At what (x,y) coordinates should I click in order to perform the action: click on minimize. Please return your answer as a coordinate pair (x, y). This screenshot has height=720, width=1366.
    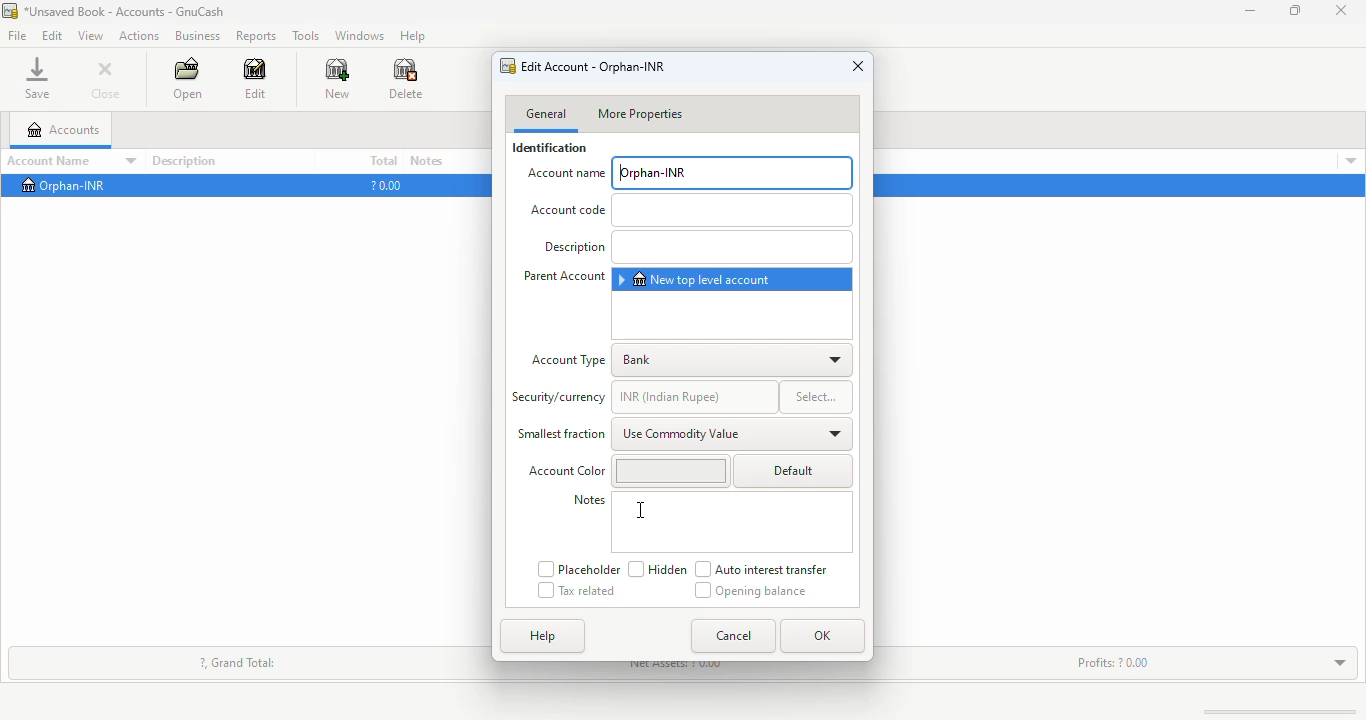
    Looking at the image, I should click on (1250, 10).